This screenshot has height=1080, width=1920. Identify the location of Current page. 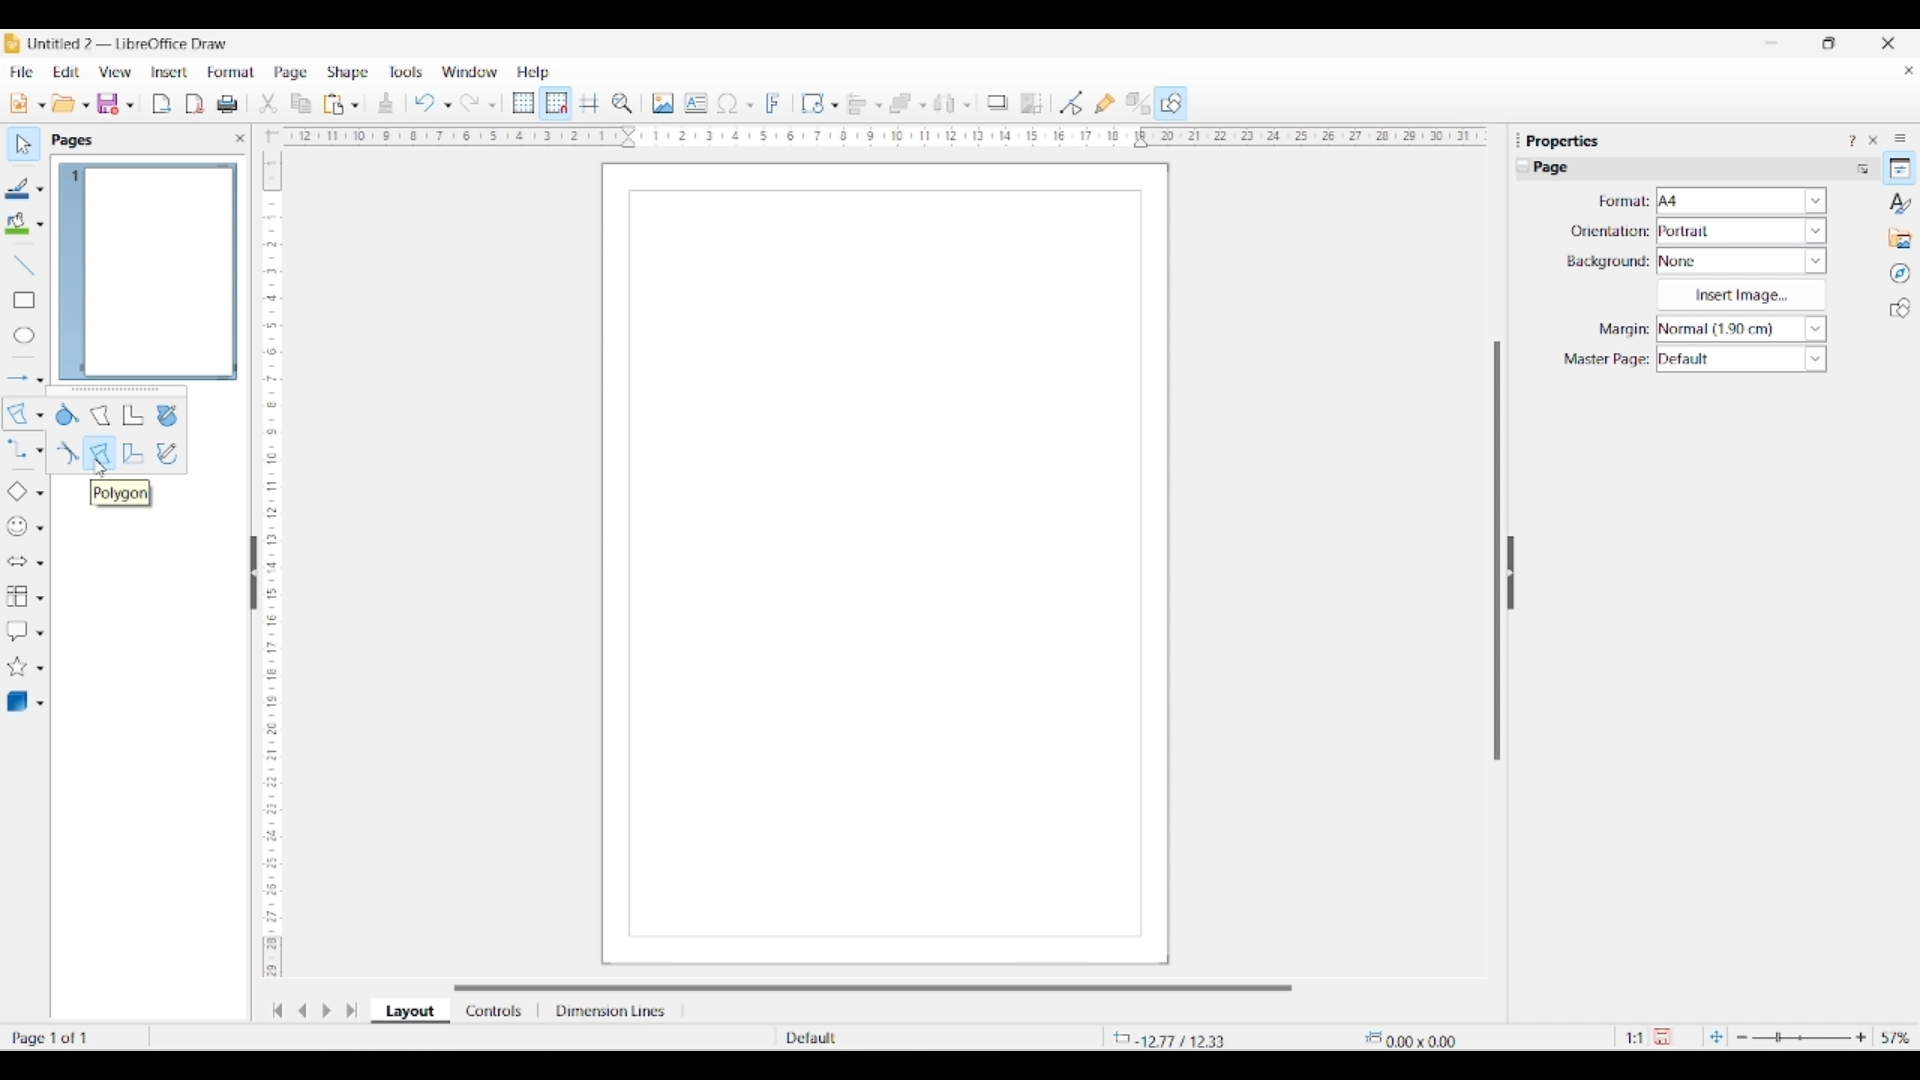
(147, 272).